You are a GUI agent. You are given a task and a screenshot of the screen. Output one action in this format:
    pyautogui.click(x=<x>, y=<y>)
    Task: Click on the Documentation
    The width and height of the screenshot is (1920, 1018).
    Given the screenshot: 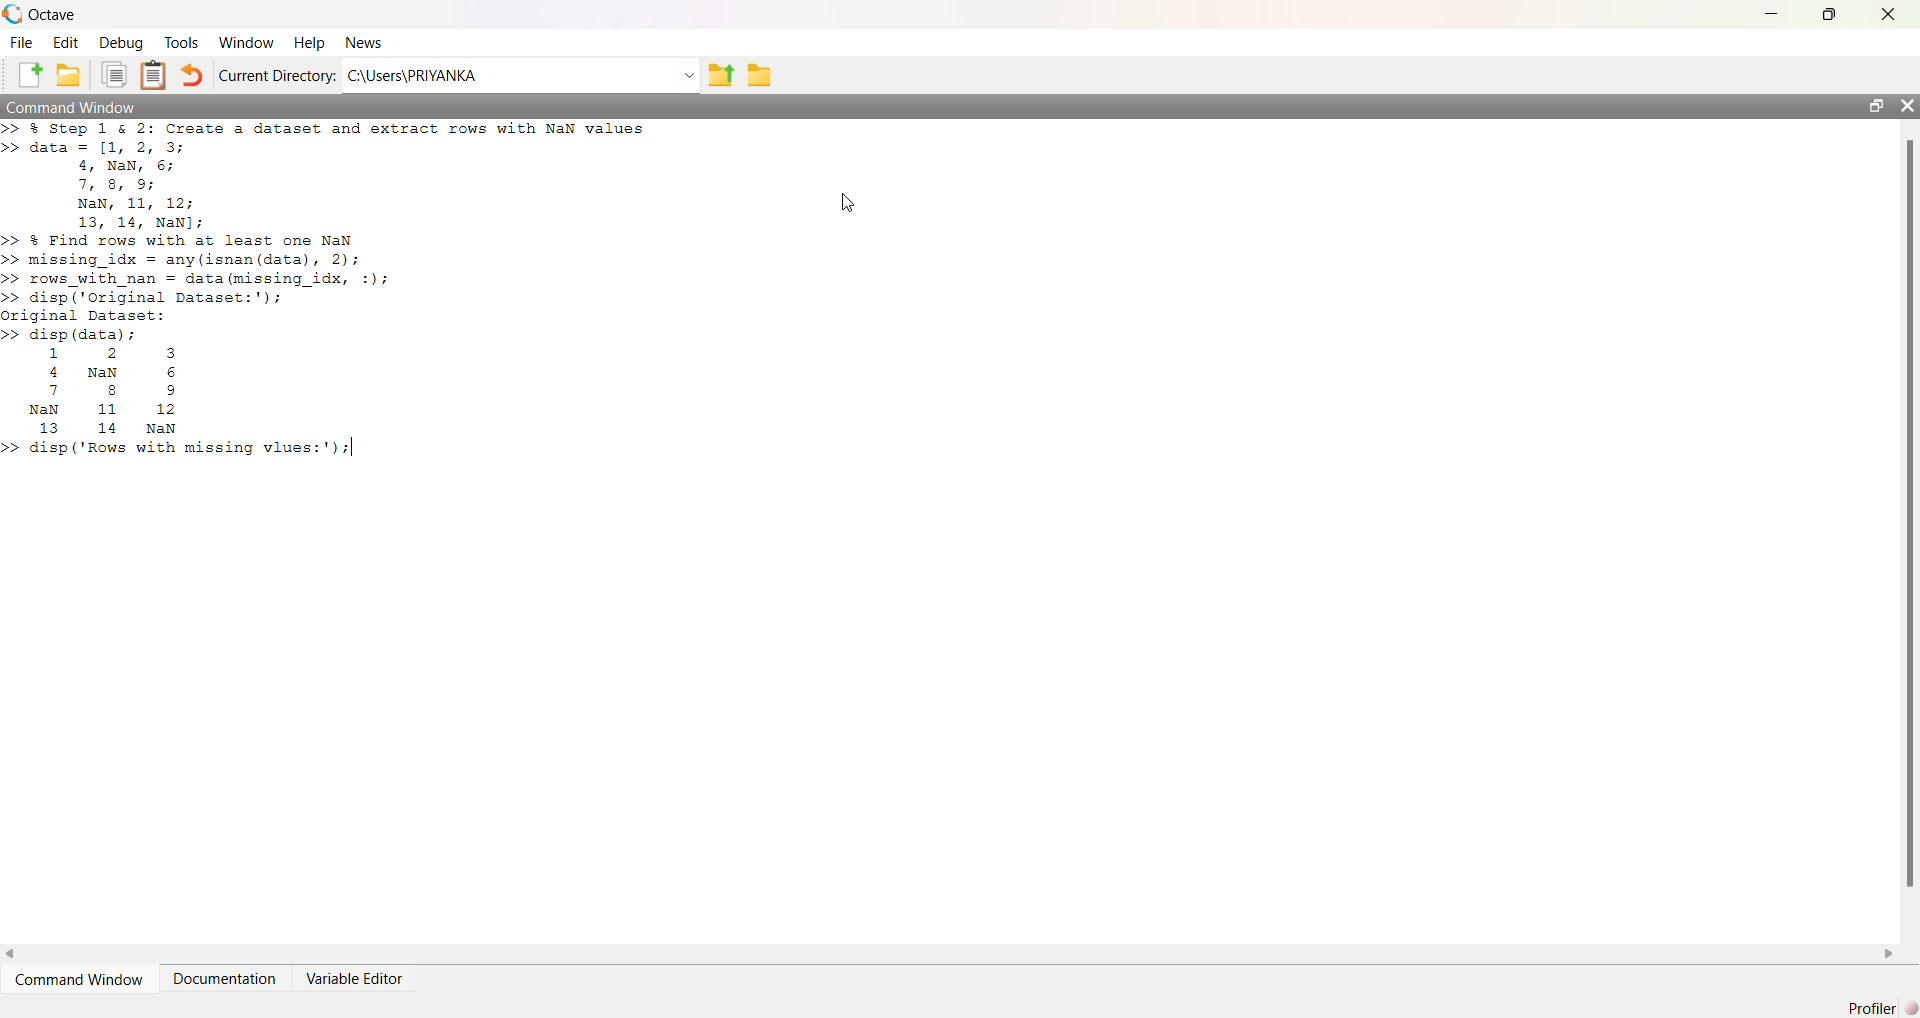 What is the action you would take?
    pyautogui.click(x=224, y=979)
    